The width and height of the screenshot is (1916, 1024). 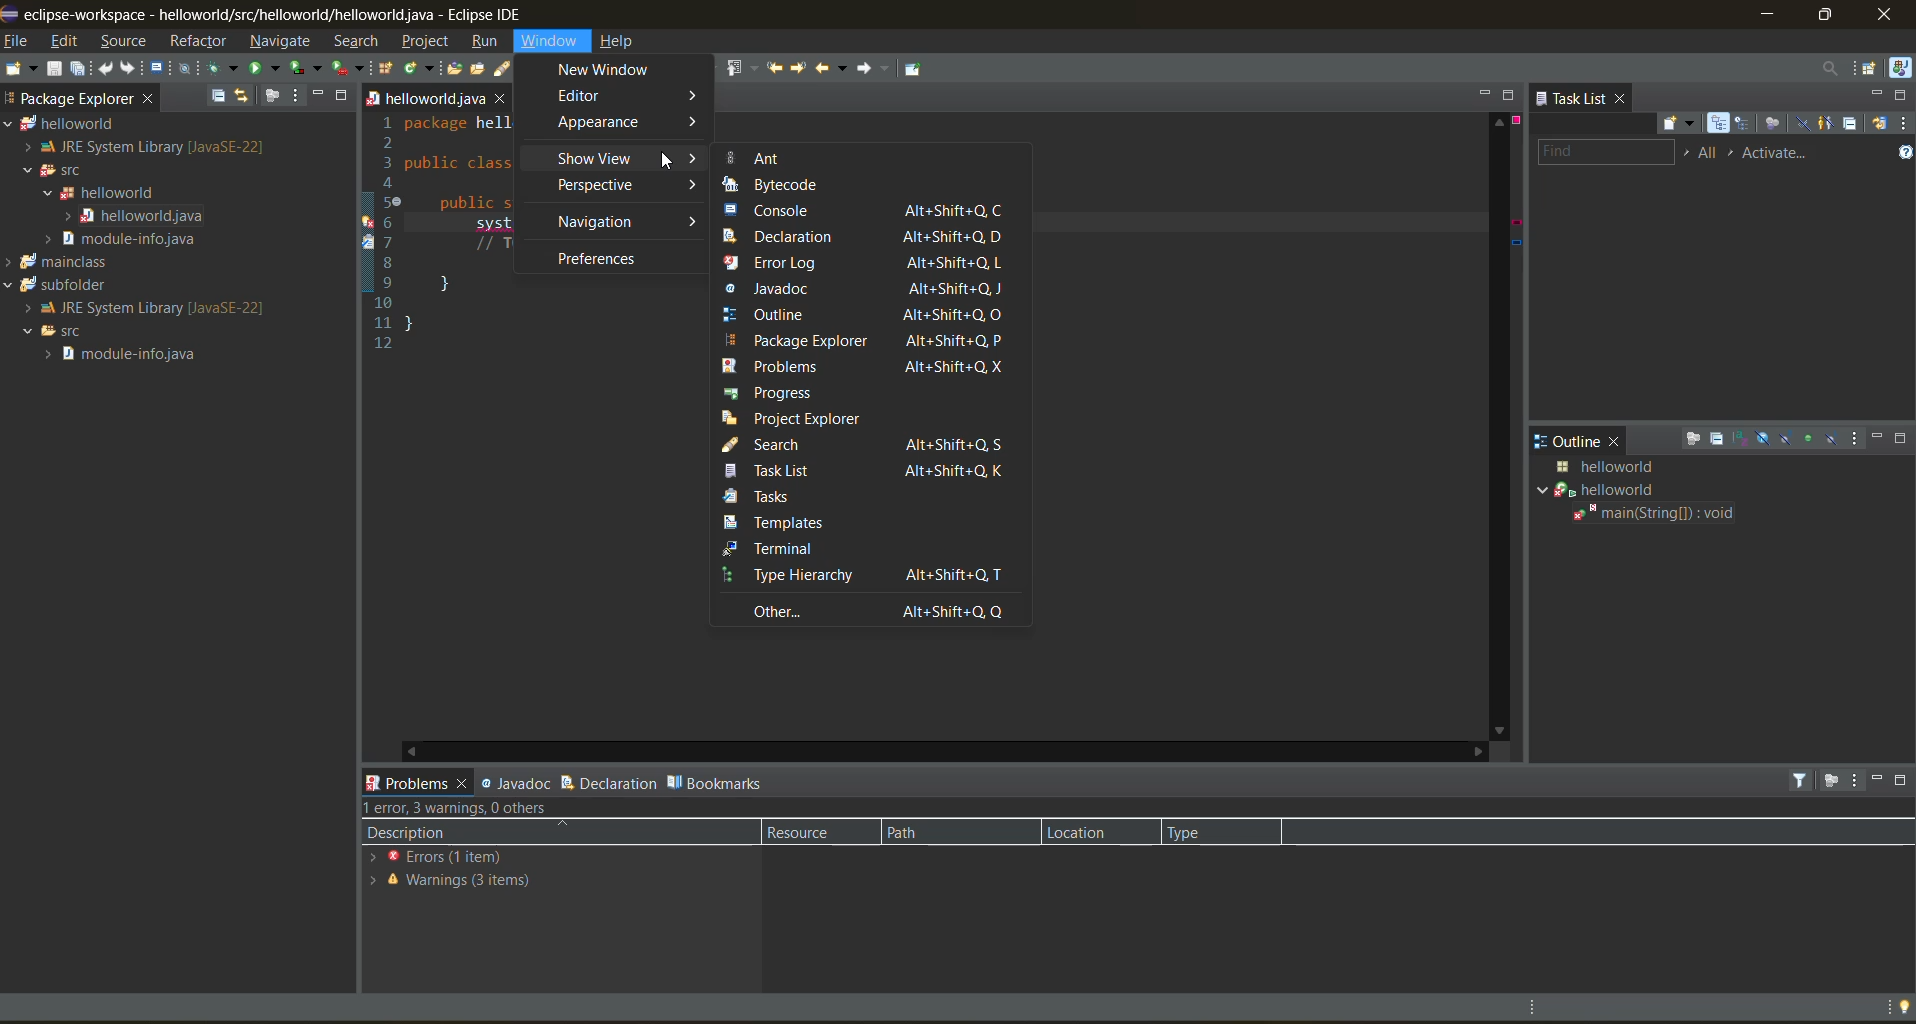 I want to click on hide static fields and methods, so click(x=1792, y=439).